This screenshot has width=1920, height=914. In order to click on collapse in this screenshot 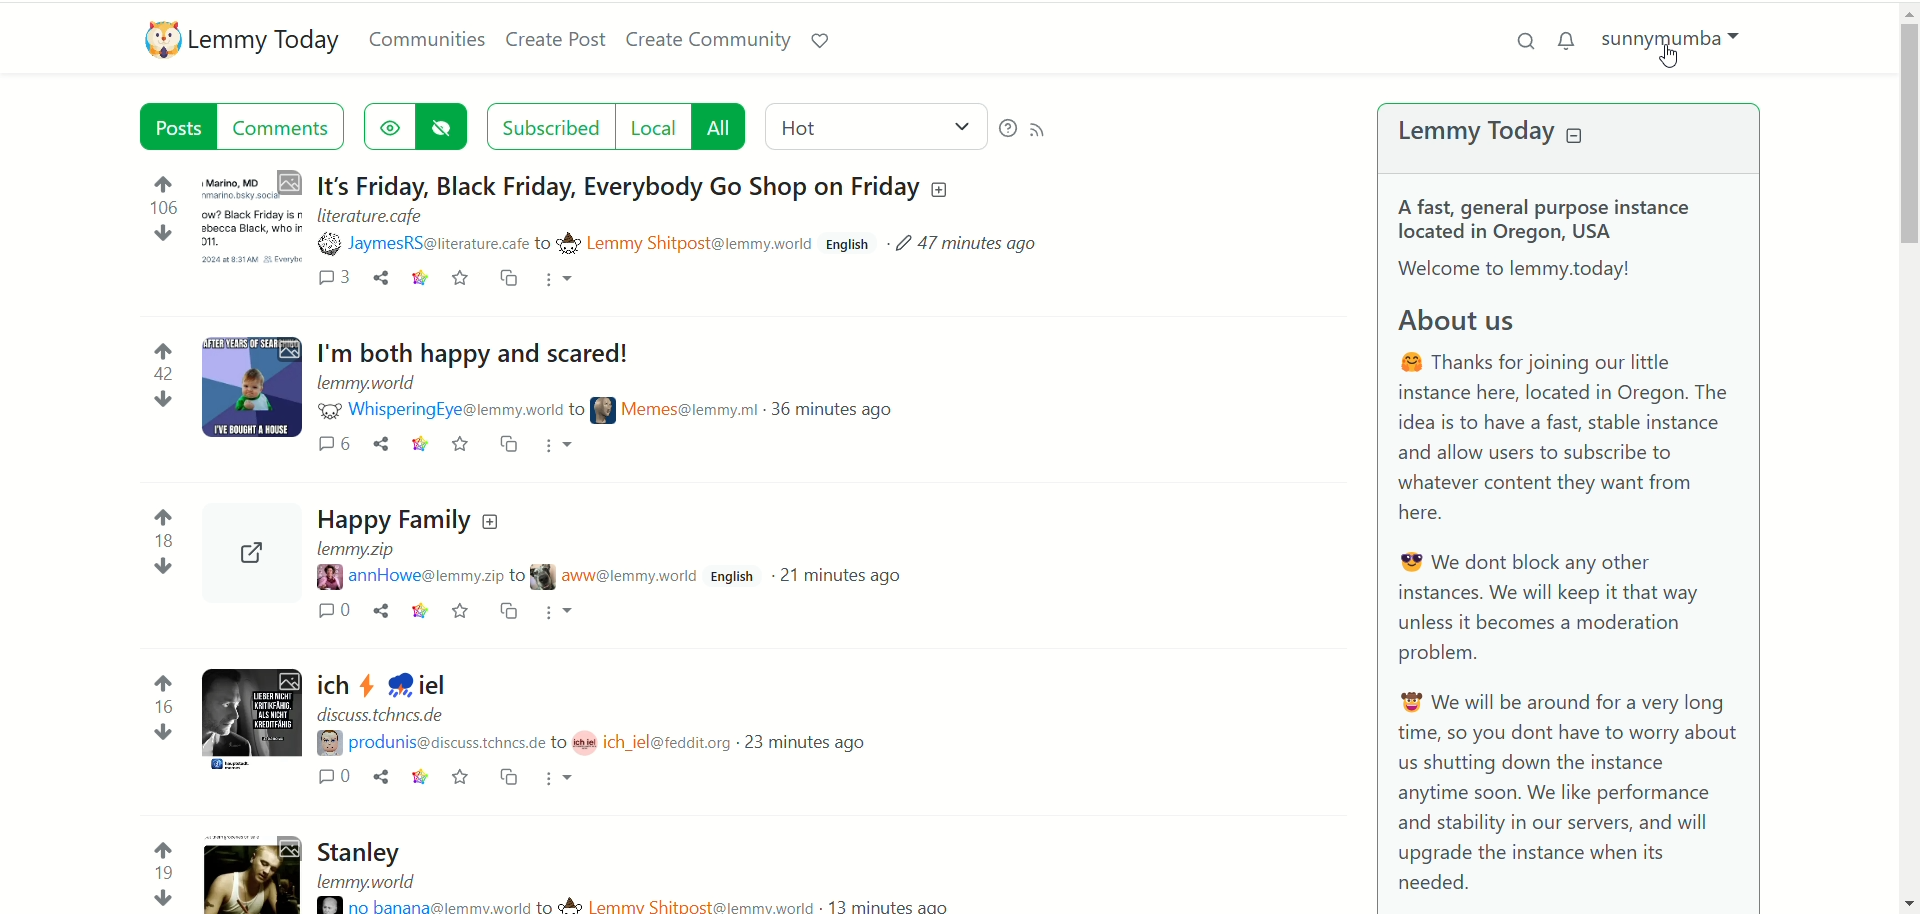, I will do `click(1580, 137)`.